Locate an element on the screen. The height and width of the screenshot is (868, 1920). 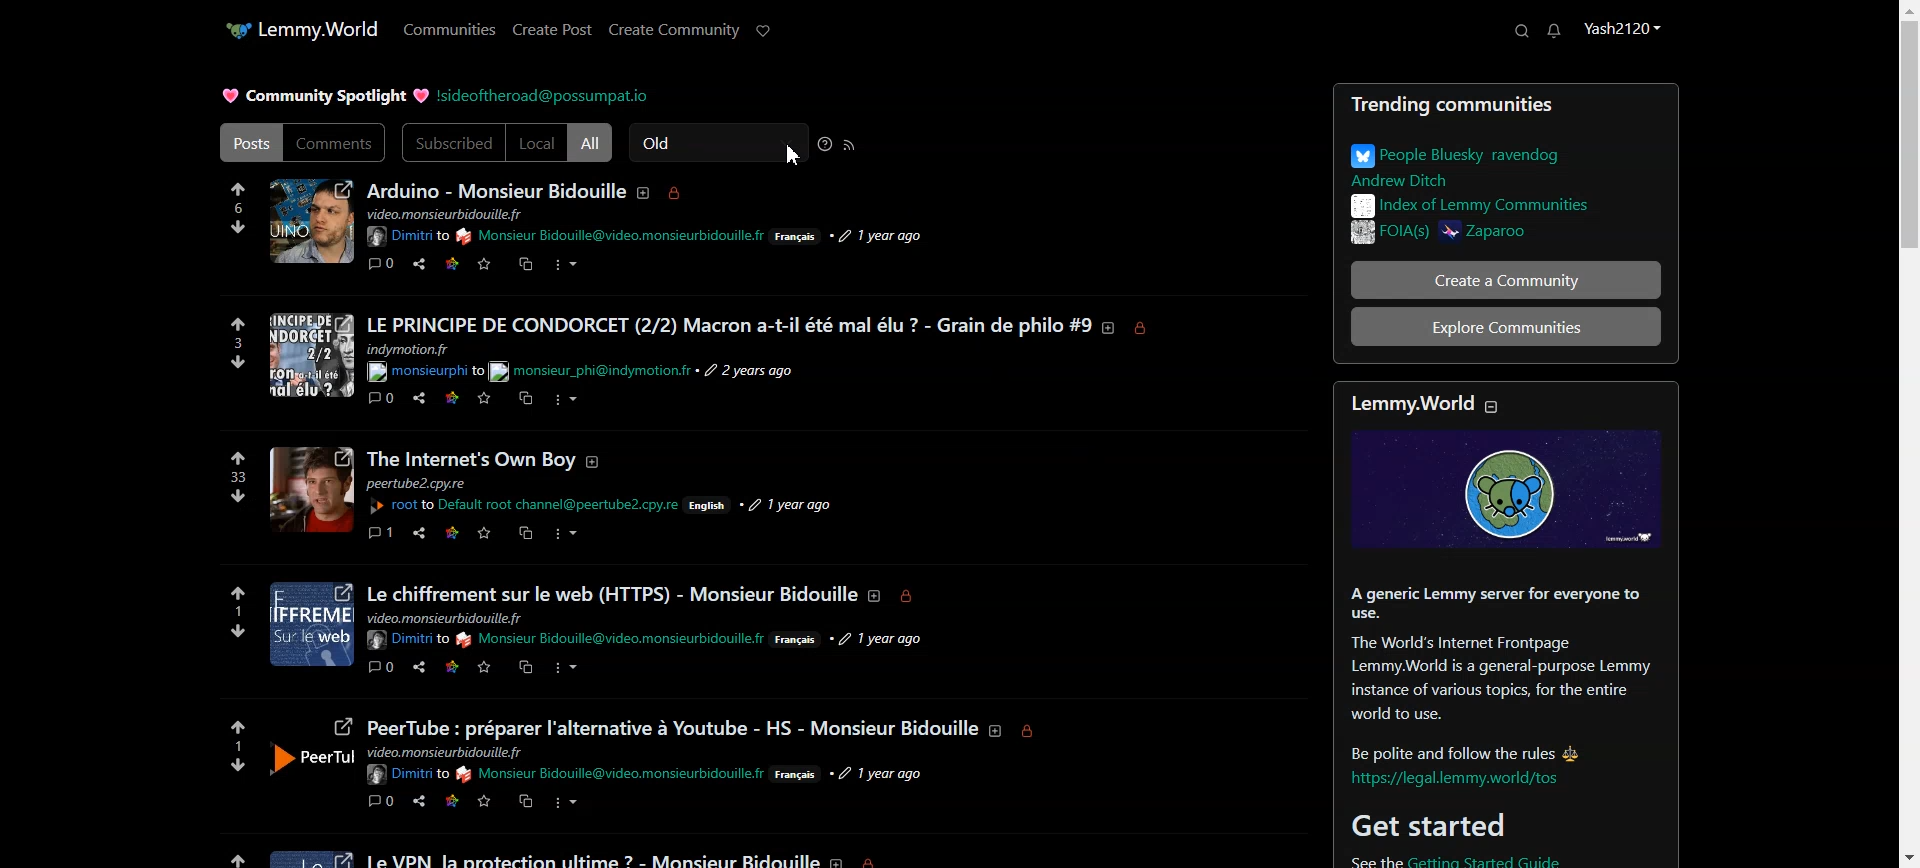
copy is located at coordinates (527, 801).